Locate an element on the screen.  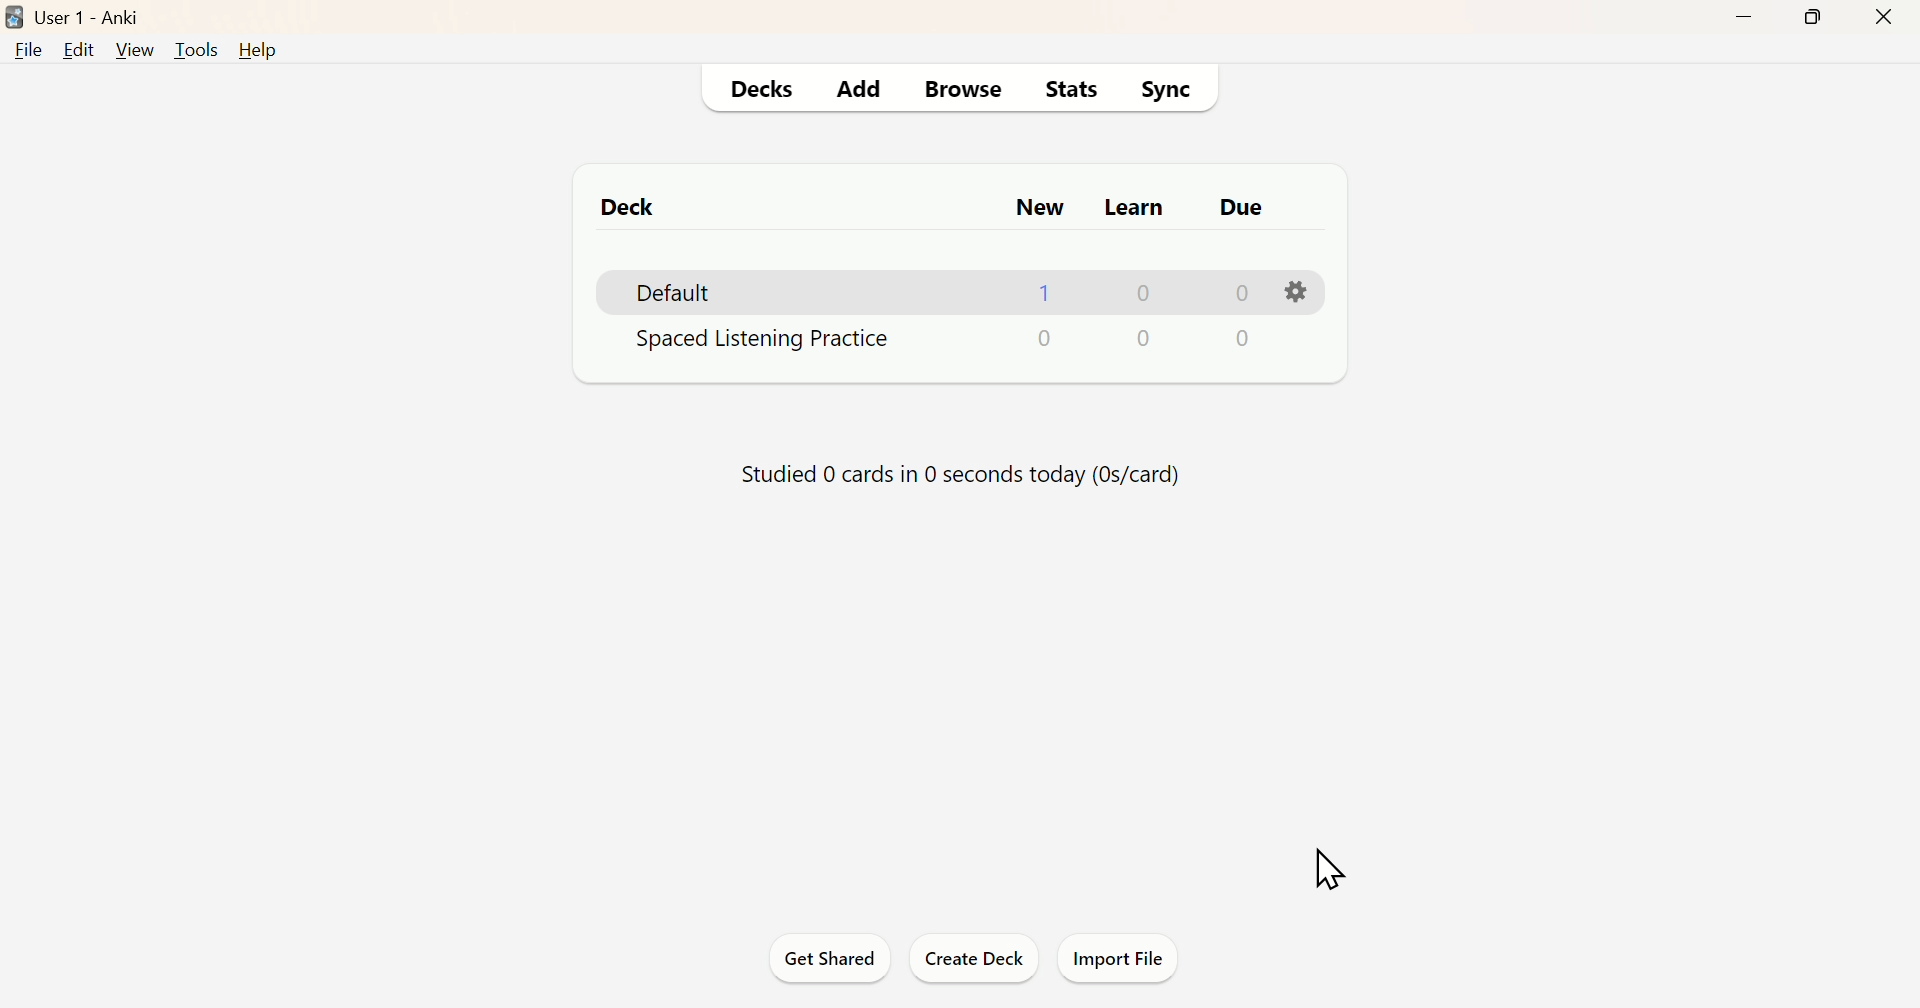
View is located at coordinates (132, 51).